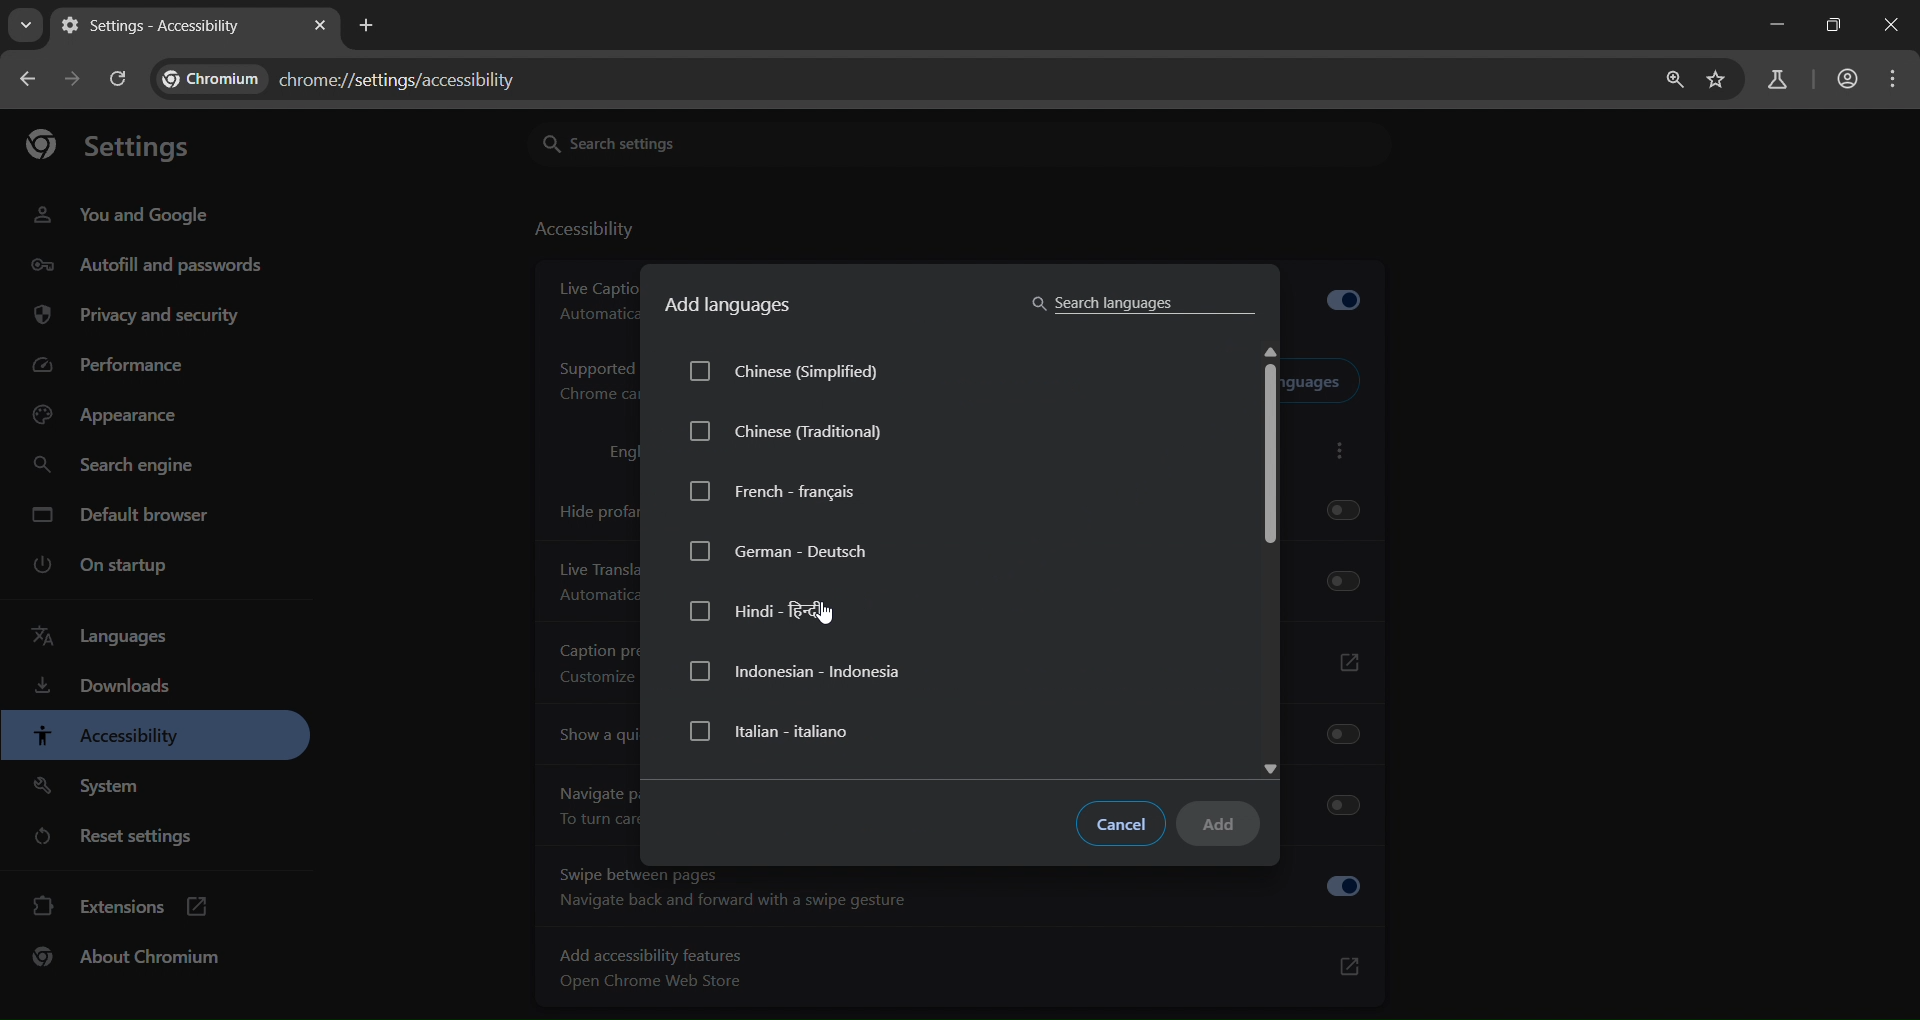 This screenshot has width=1920, height=1020. Describe the element at coordinates (401, 76) in the screenshot. I see `chrome://settings/accessibility` at that location.